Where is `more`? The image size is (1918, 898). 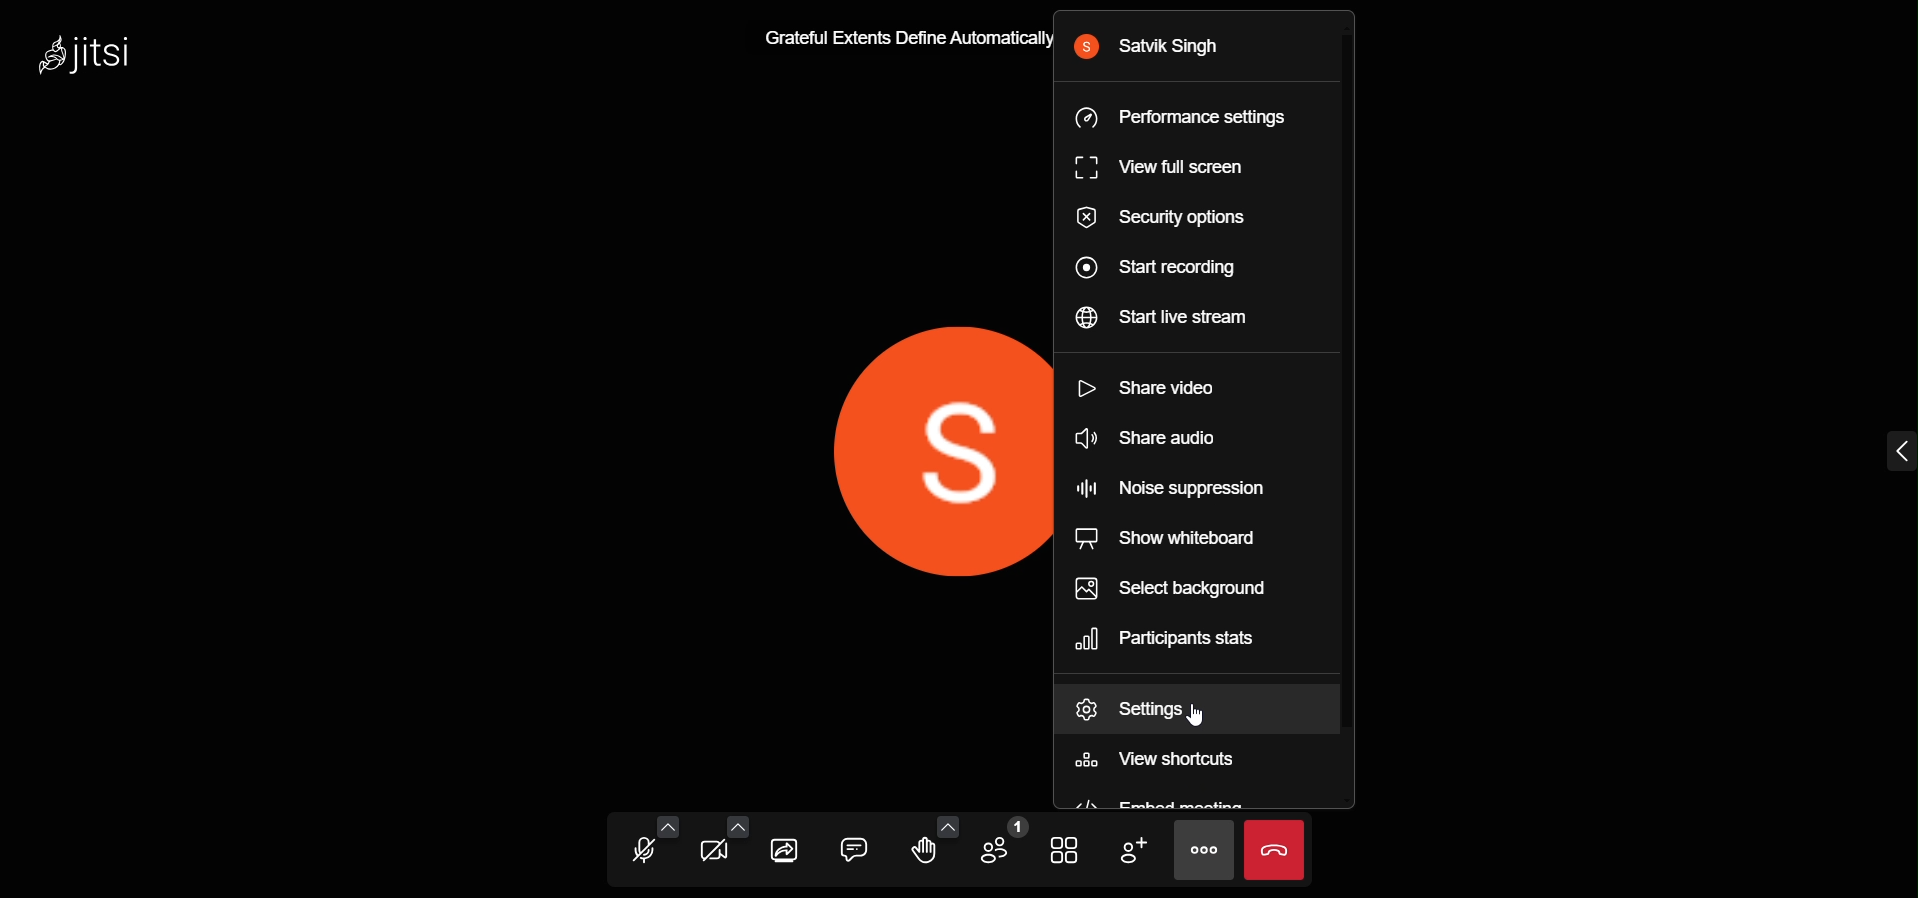 more is located at coordinates (1203, 851).